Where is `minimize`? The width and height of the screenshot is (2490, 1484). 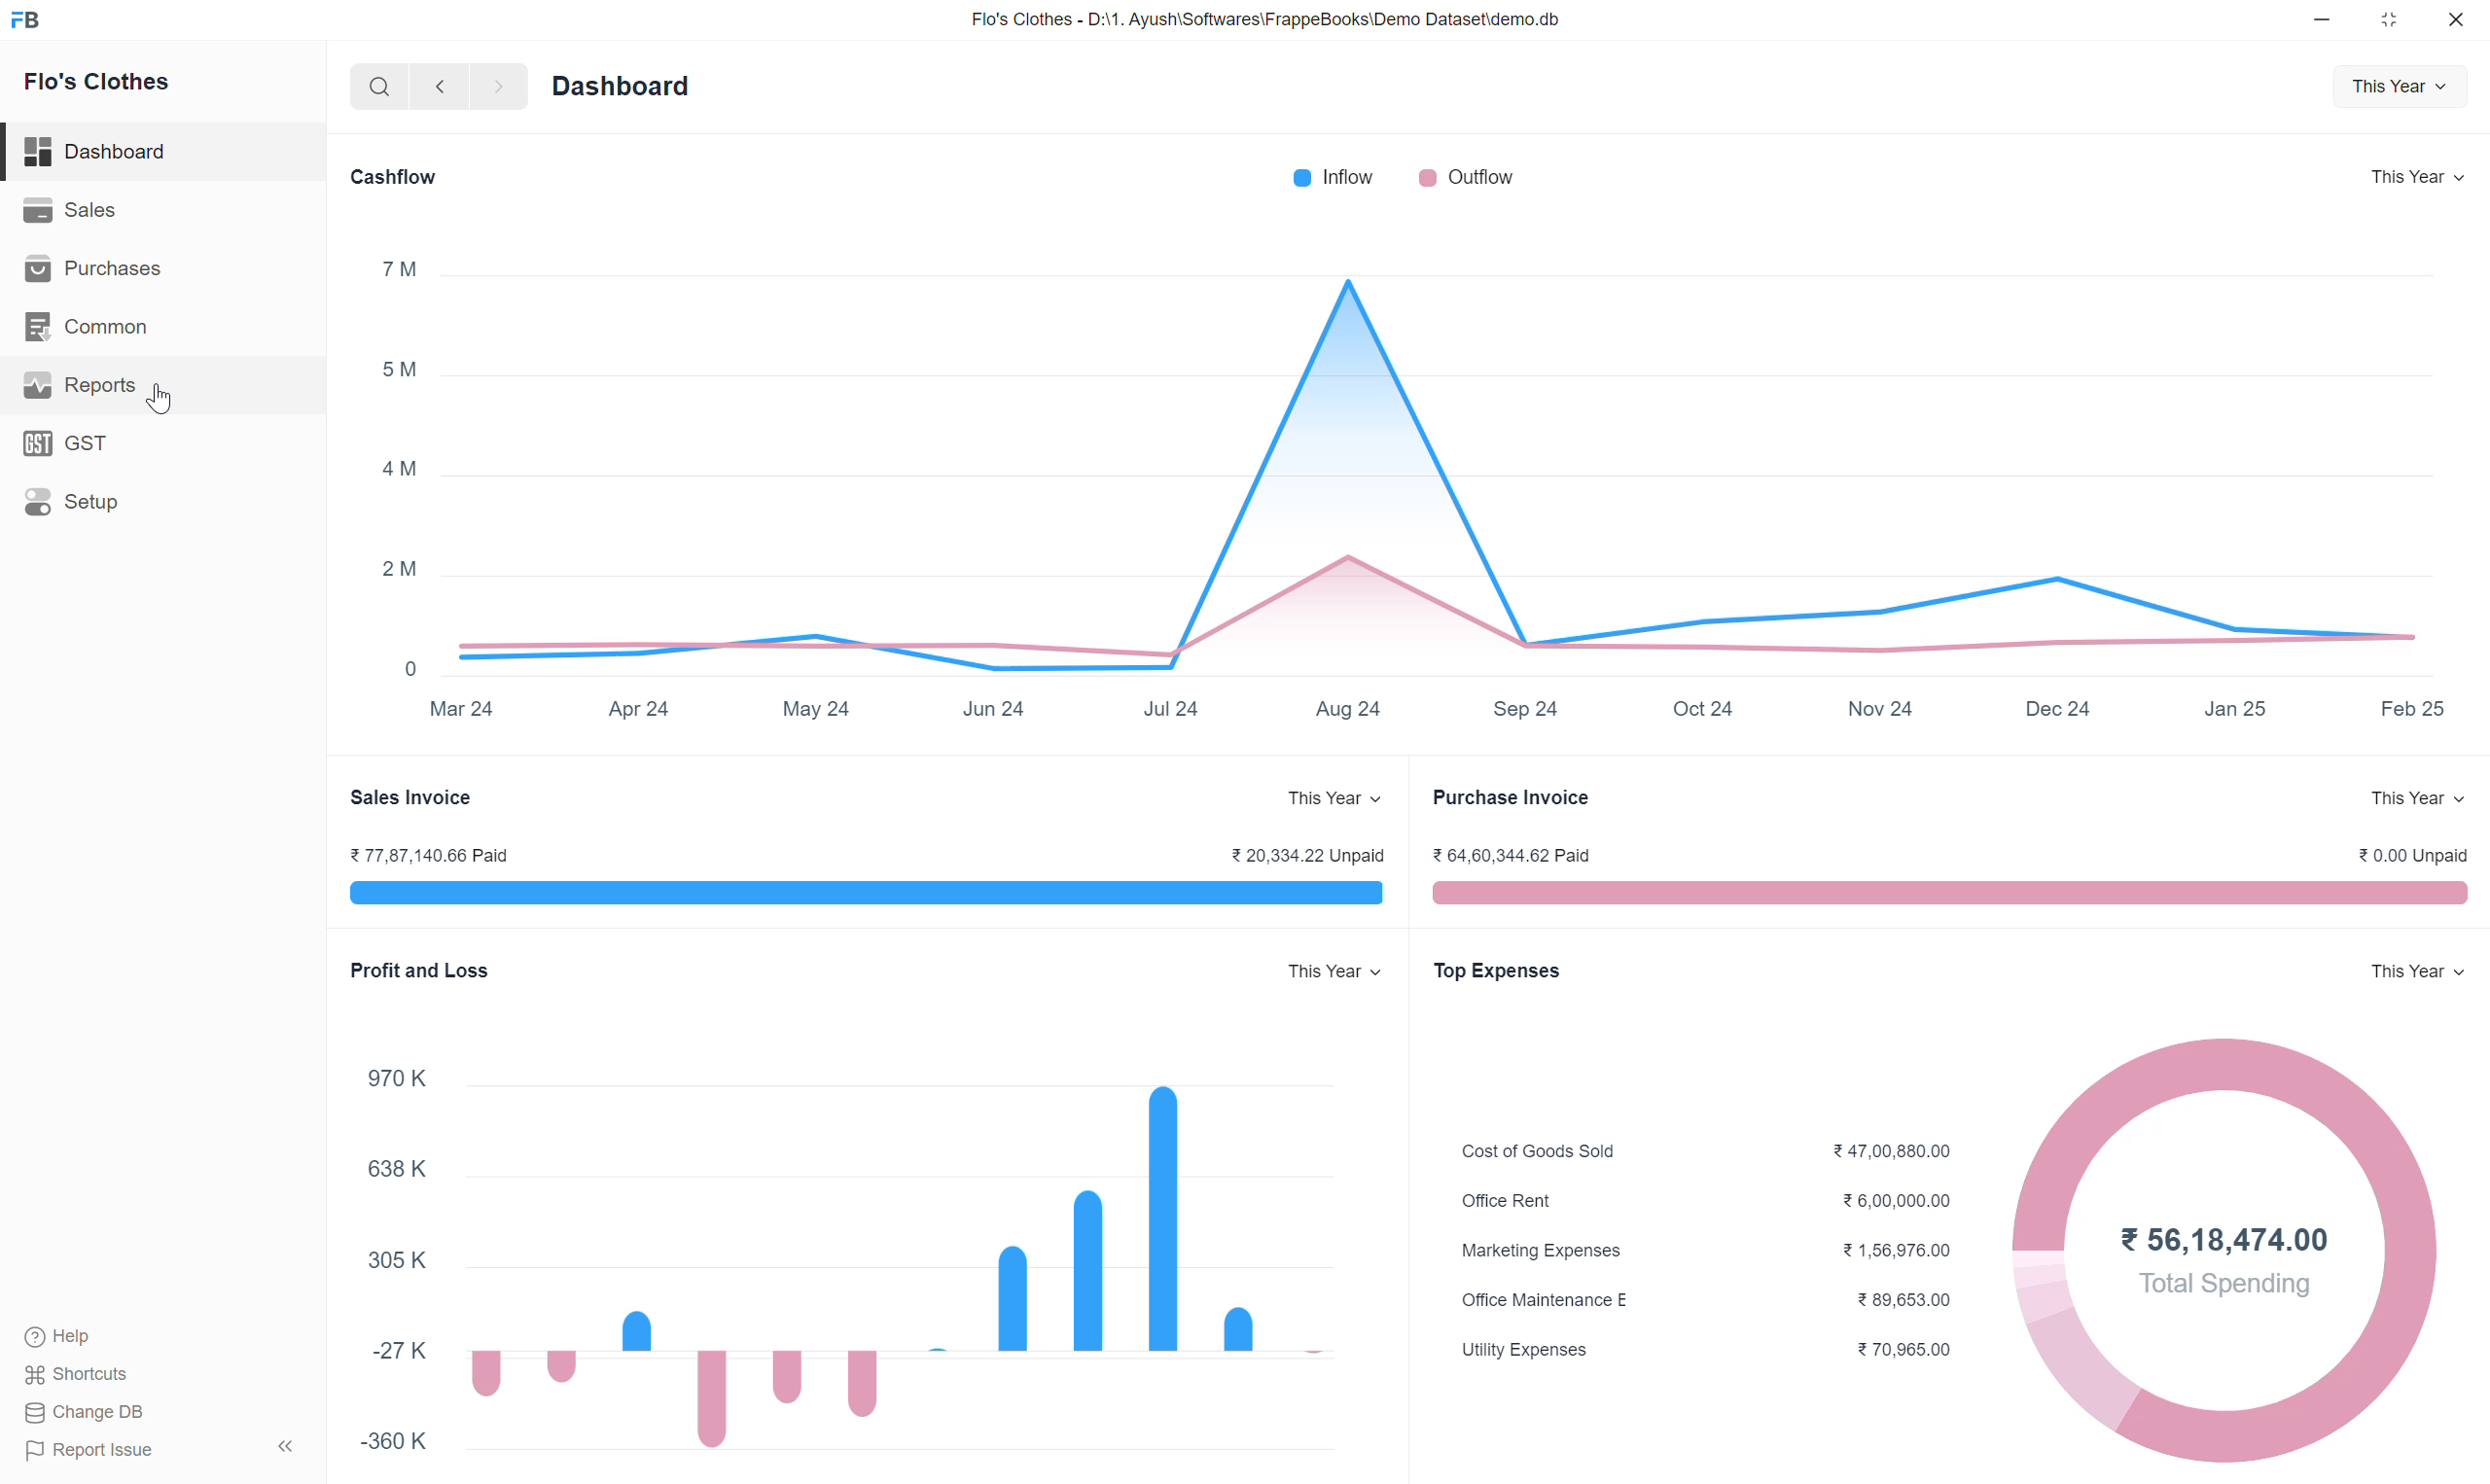
minimize is located at coordinates (2324, 16).